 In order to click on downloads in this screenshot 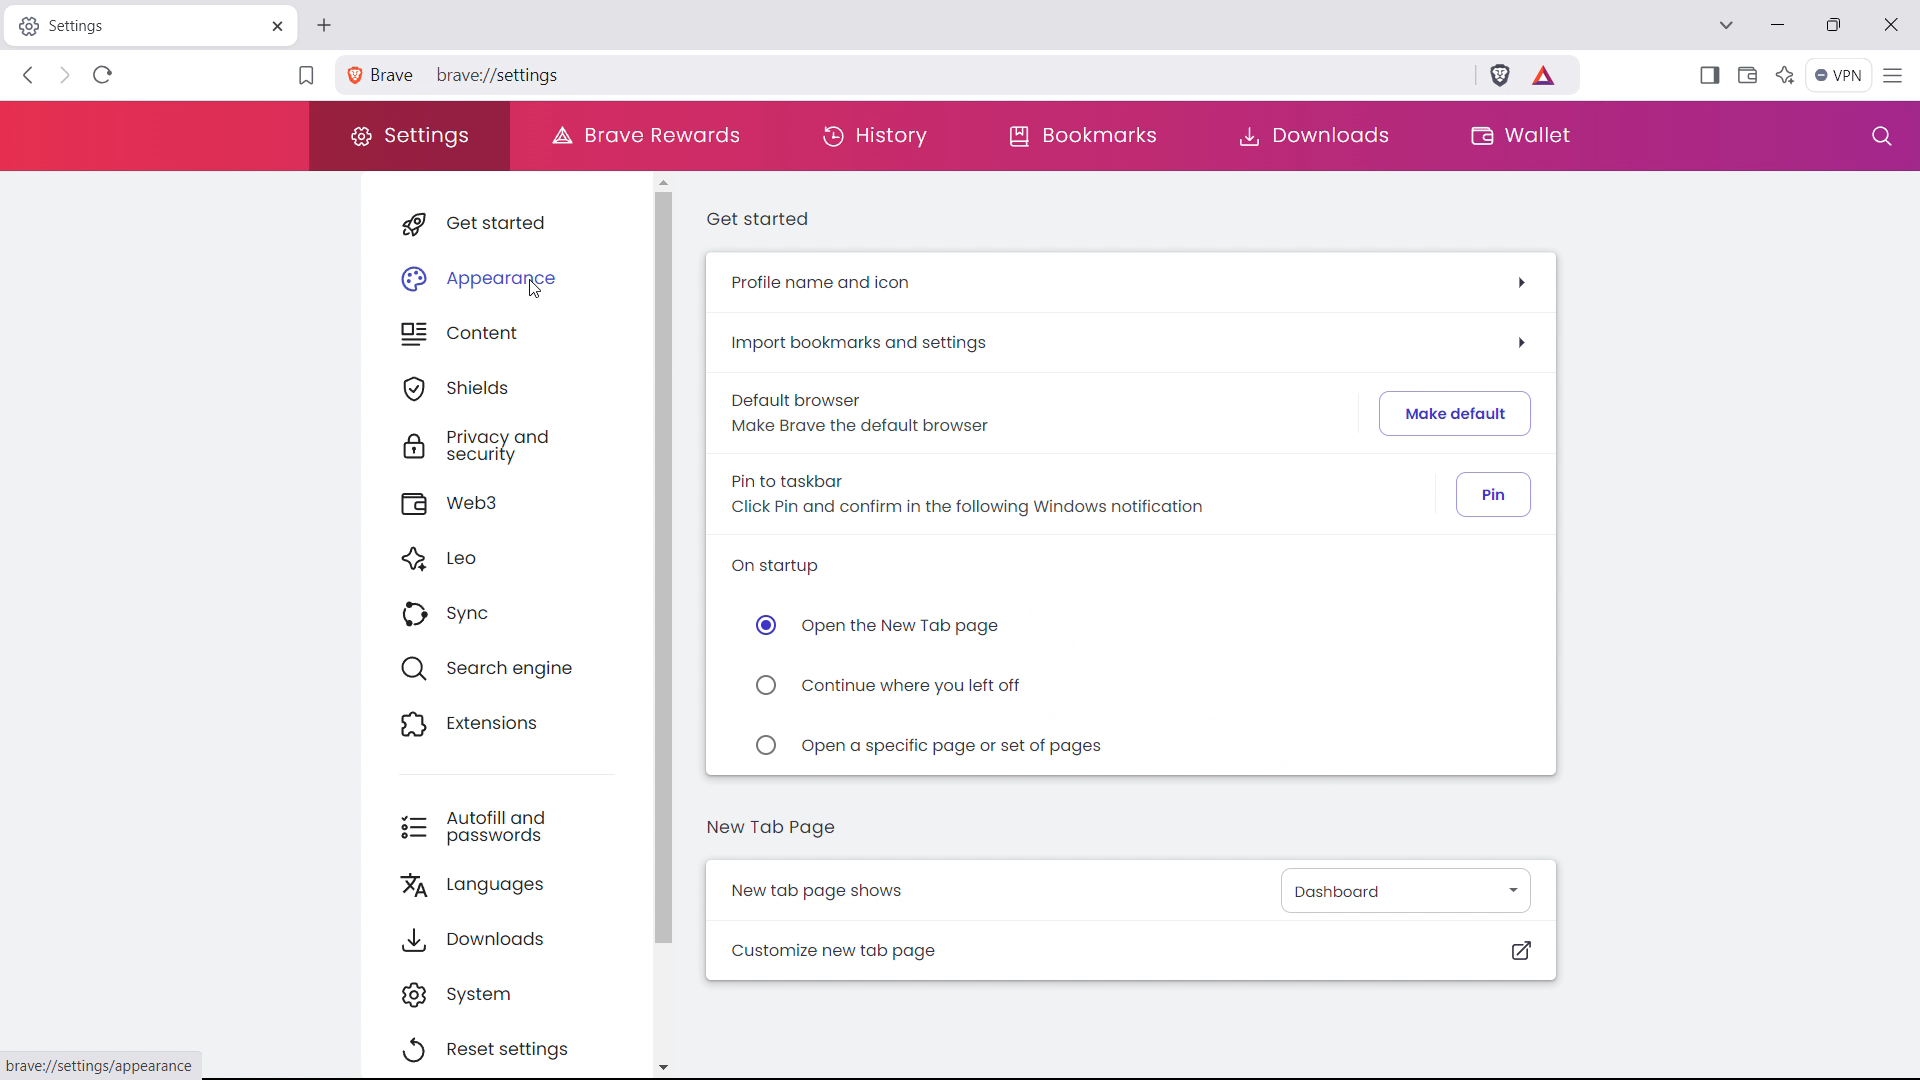, I will do `click(507, 935)`.